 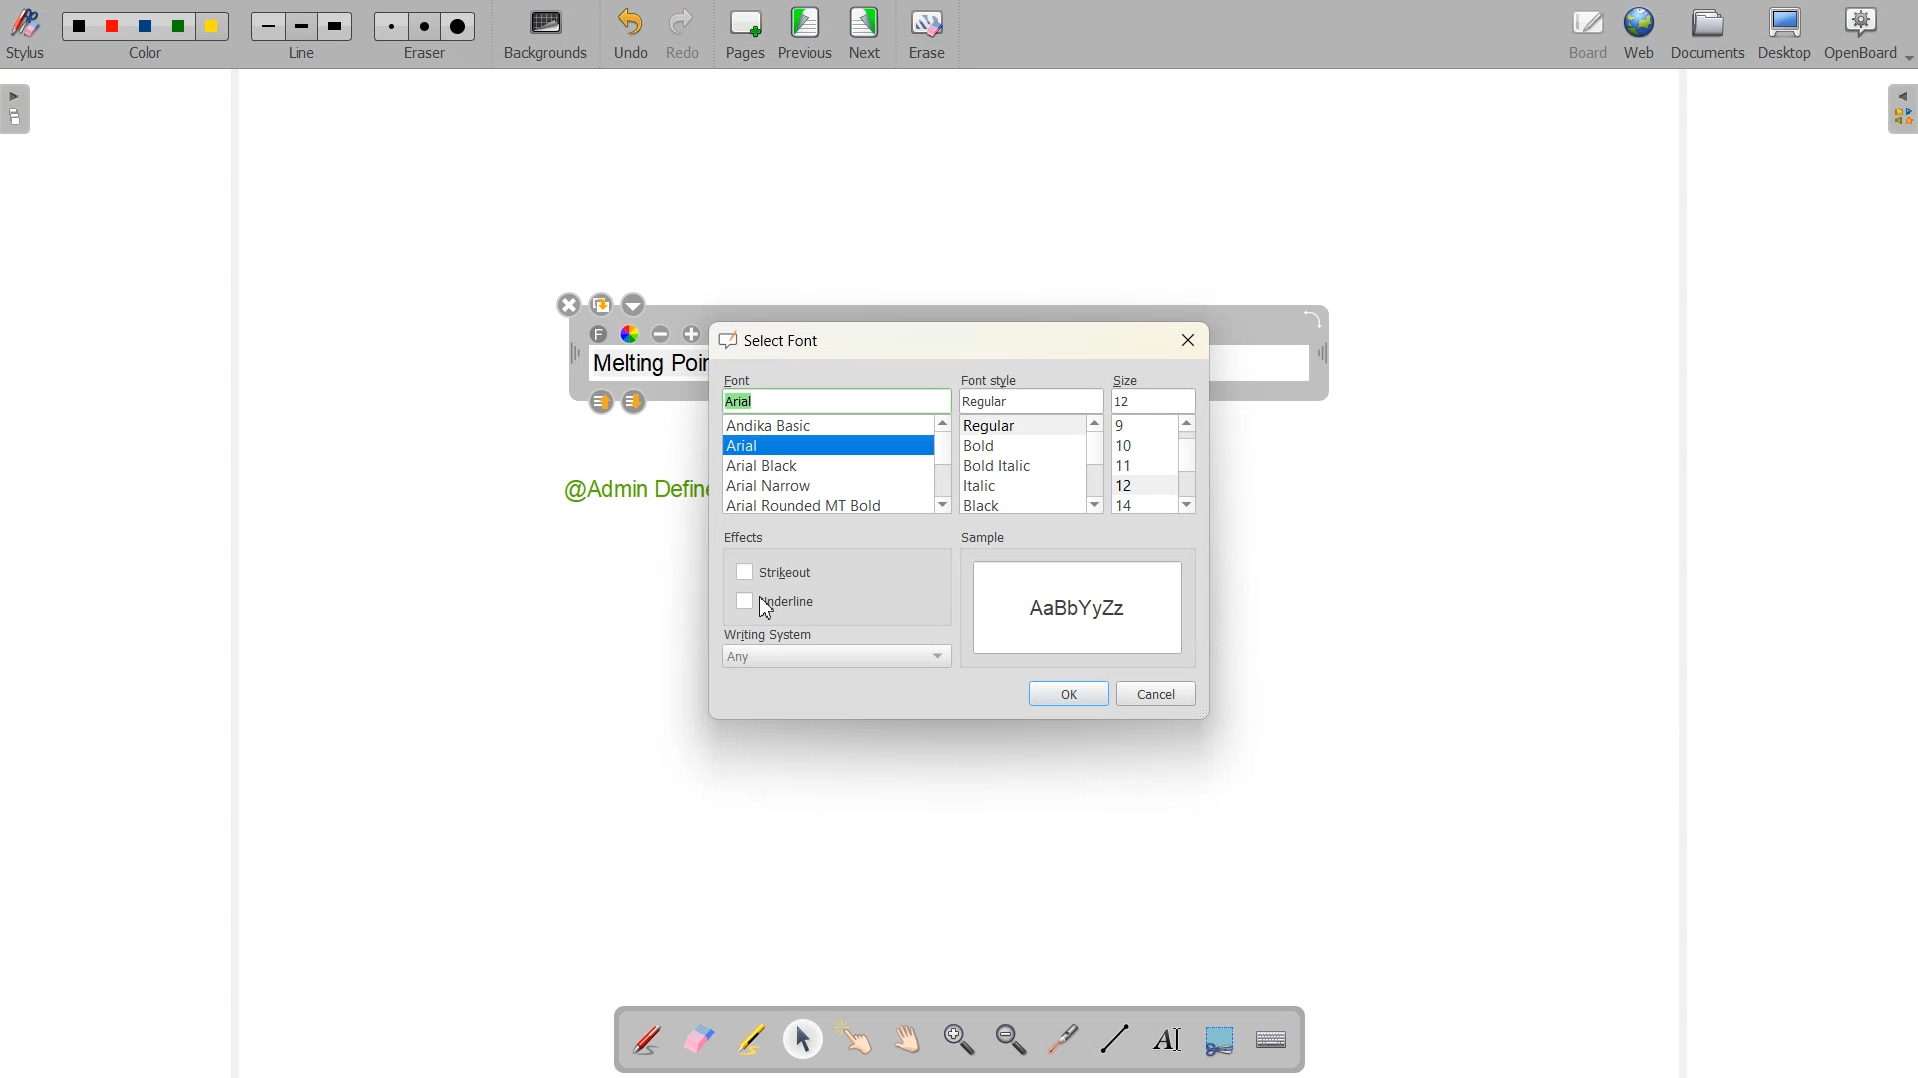 I want to click on Sidebar, so click(x=1899, y=110).